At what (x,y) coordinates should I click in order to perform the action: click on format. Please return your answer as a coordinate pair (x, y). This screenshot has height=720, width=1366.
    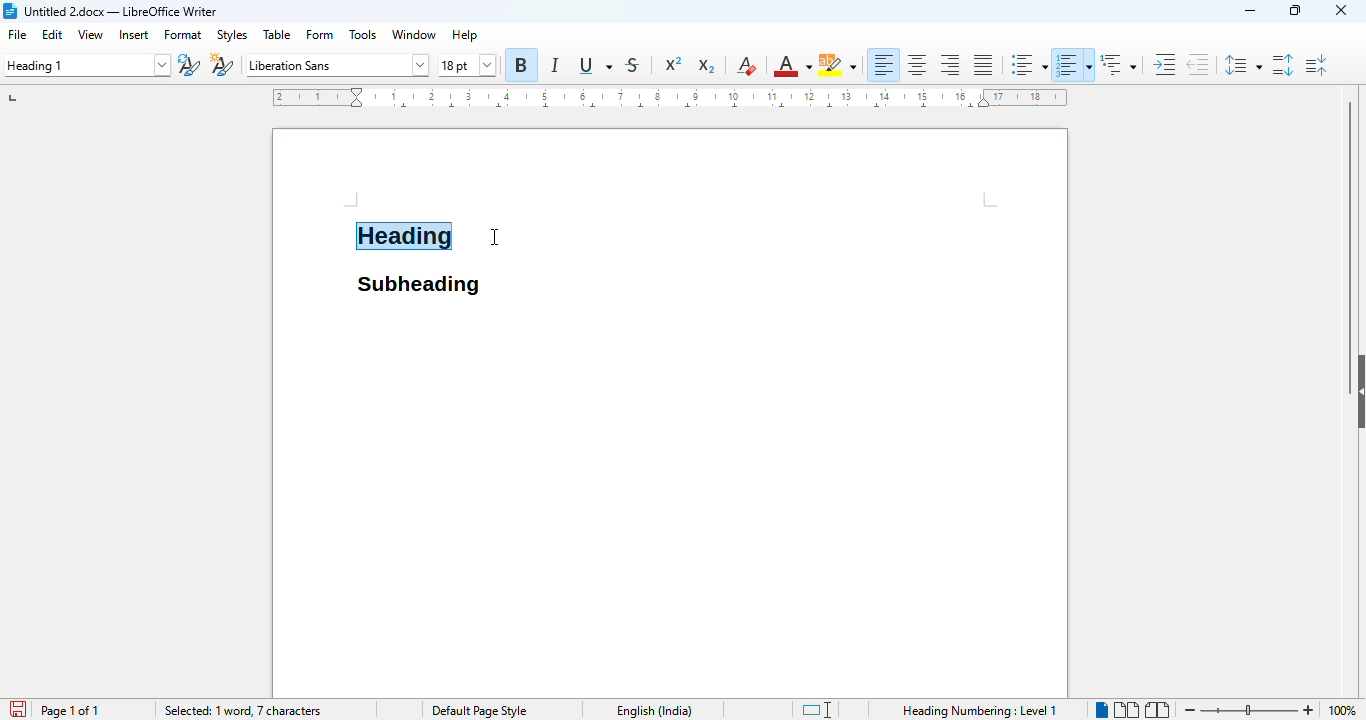
    Looking at the image, I should click on (183, 35).